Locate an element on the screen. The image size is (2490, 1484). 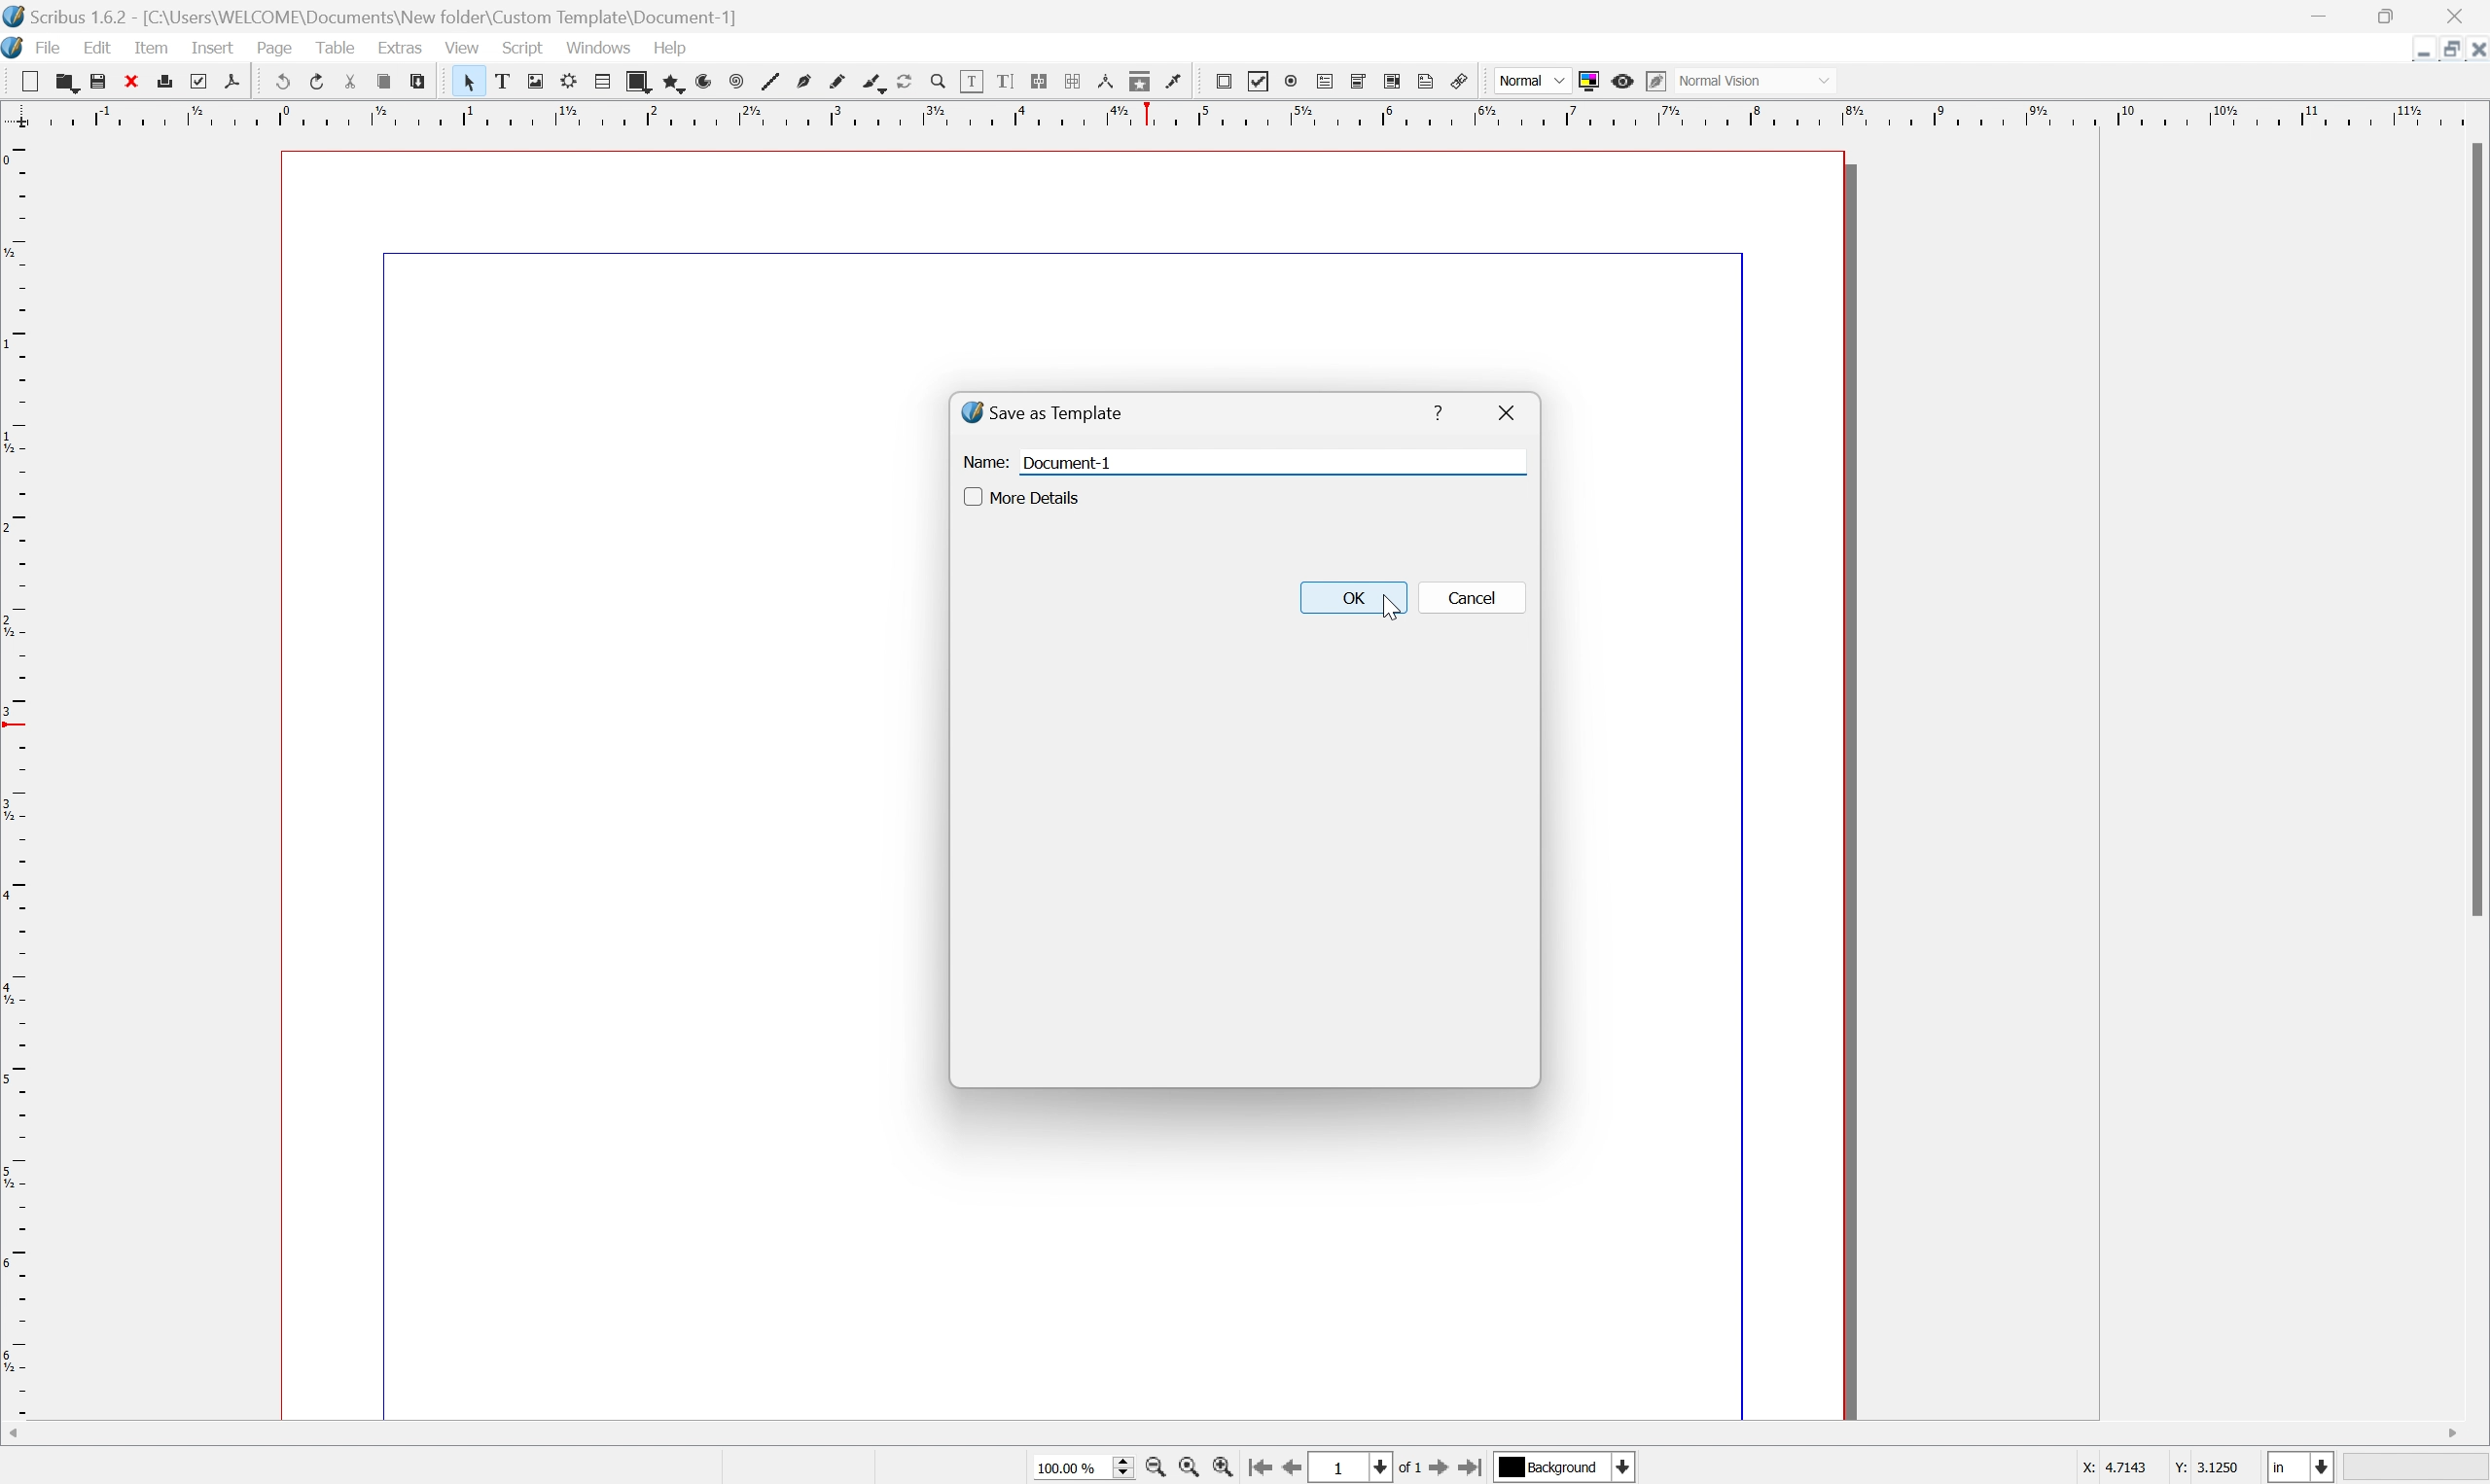
PDF combo box is located at coordinates (1357, 81).